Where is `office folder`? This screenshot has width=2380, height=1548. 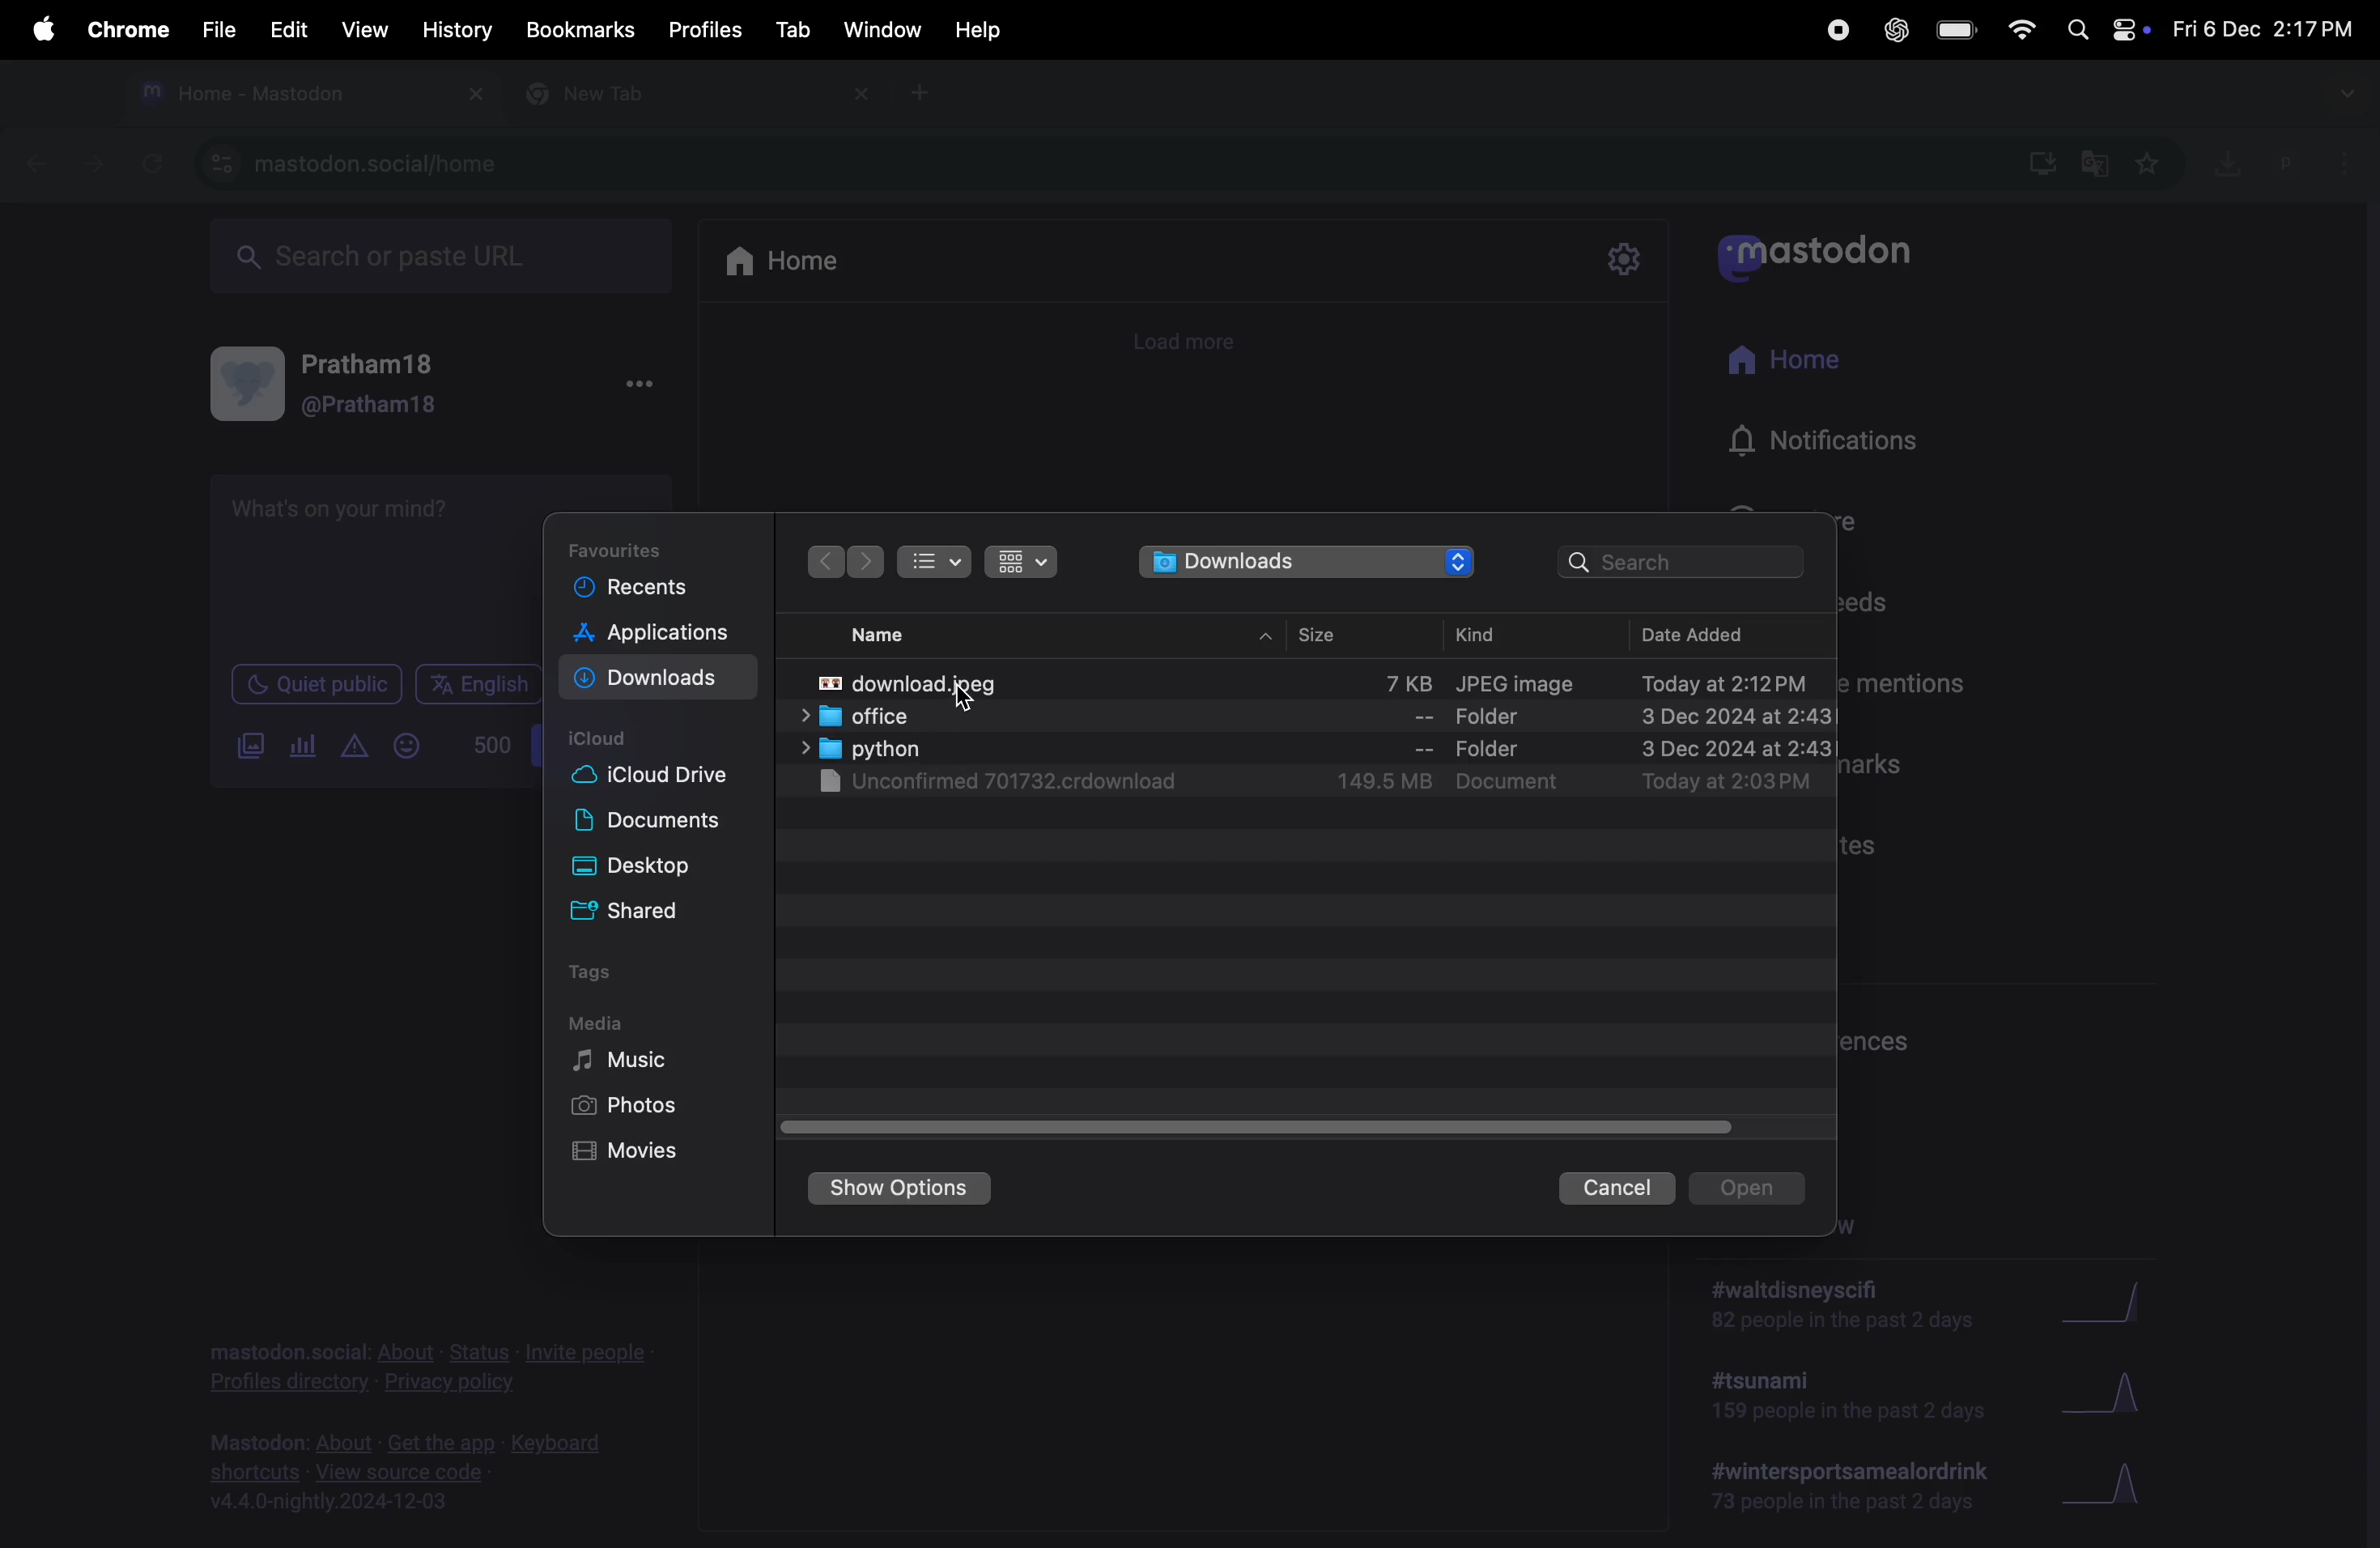 office folder is located at coordinates (1308, 717).